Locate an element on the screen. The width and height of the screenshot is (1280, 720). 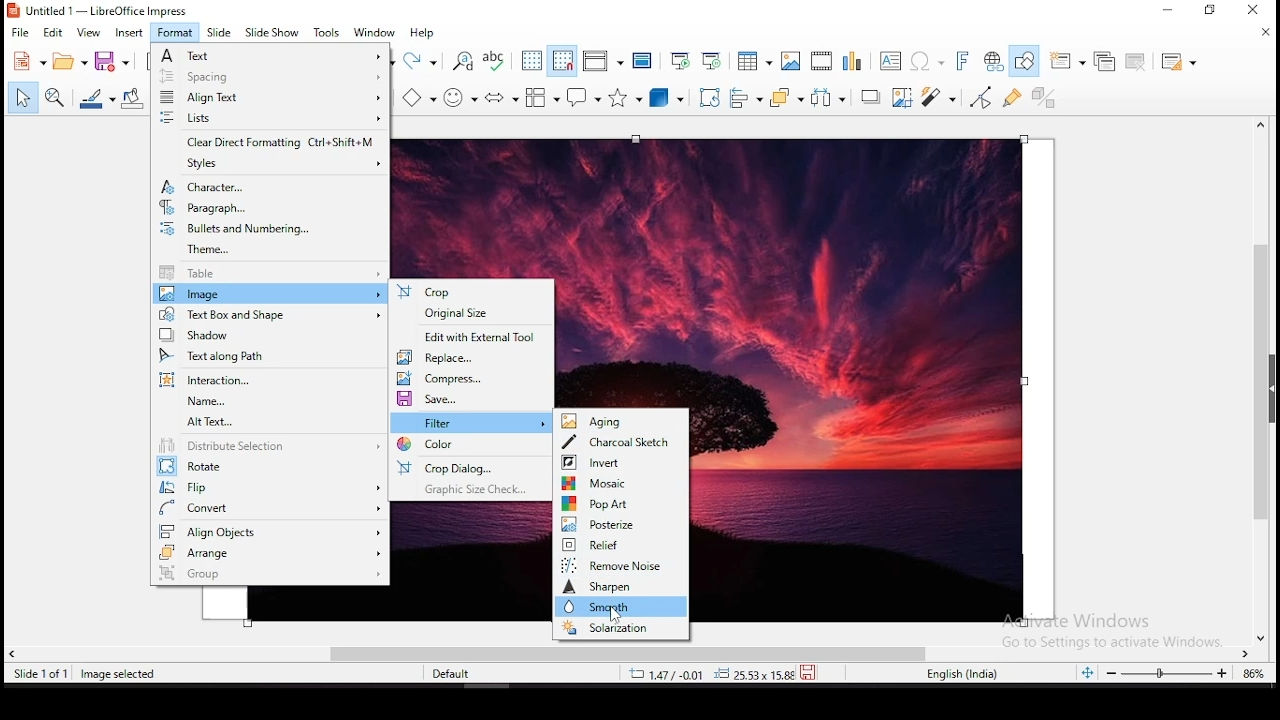
close is located at coordinates (1264, 32).